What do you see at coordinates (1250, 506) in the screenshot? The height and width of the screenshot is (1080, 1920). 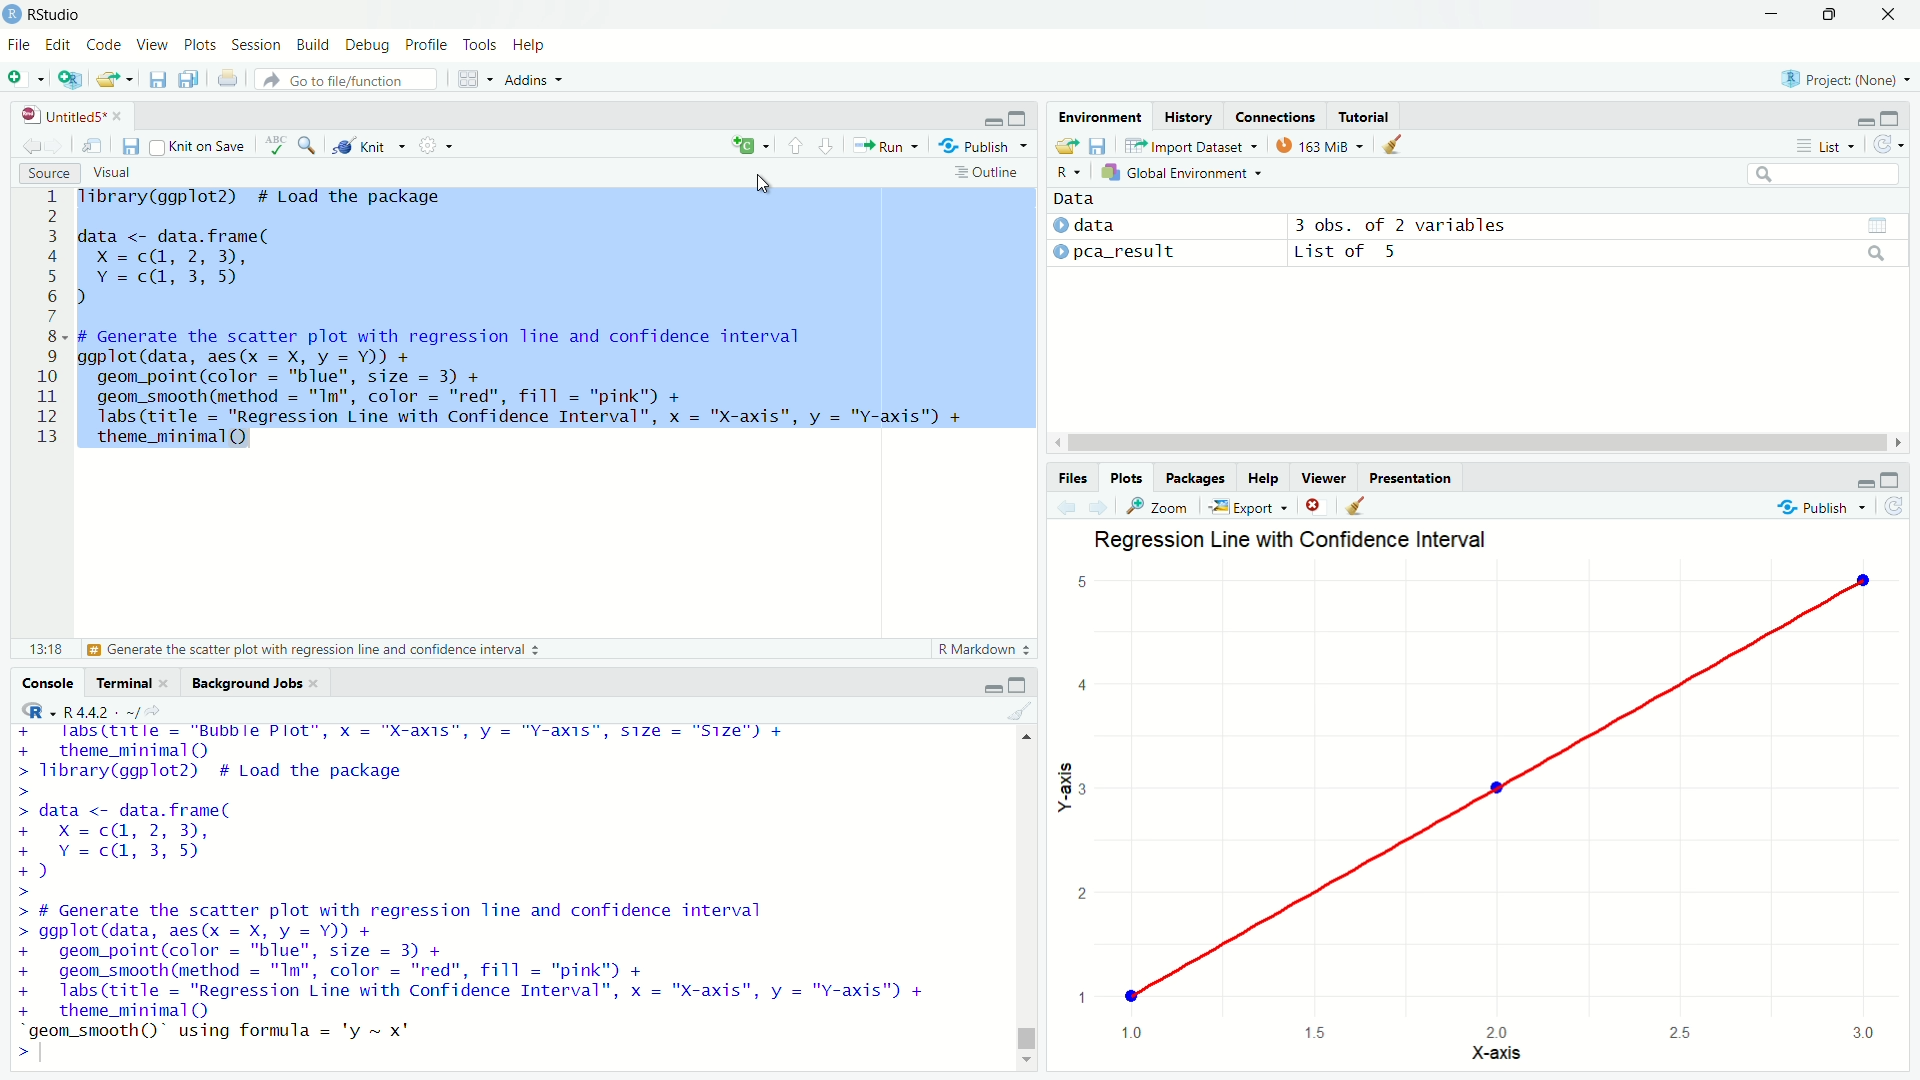 I see `Export` at bounding box center [1250, 506].